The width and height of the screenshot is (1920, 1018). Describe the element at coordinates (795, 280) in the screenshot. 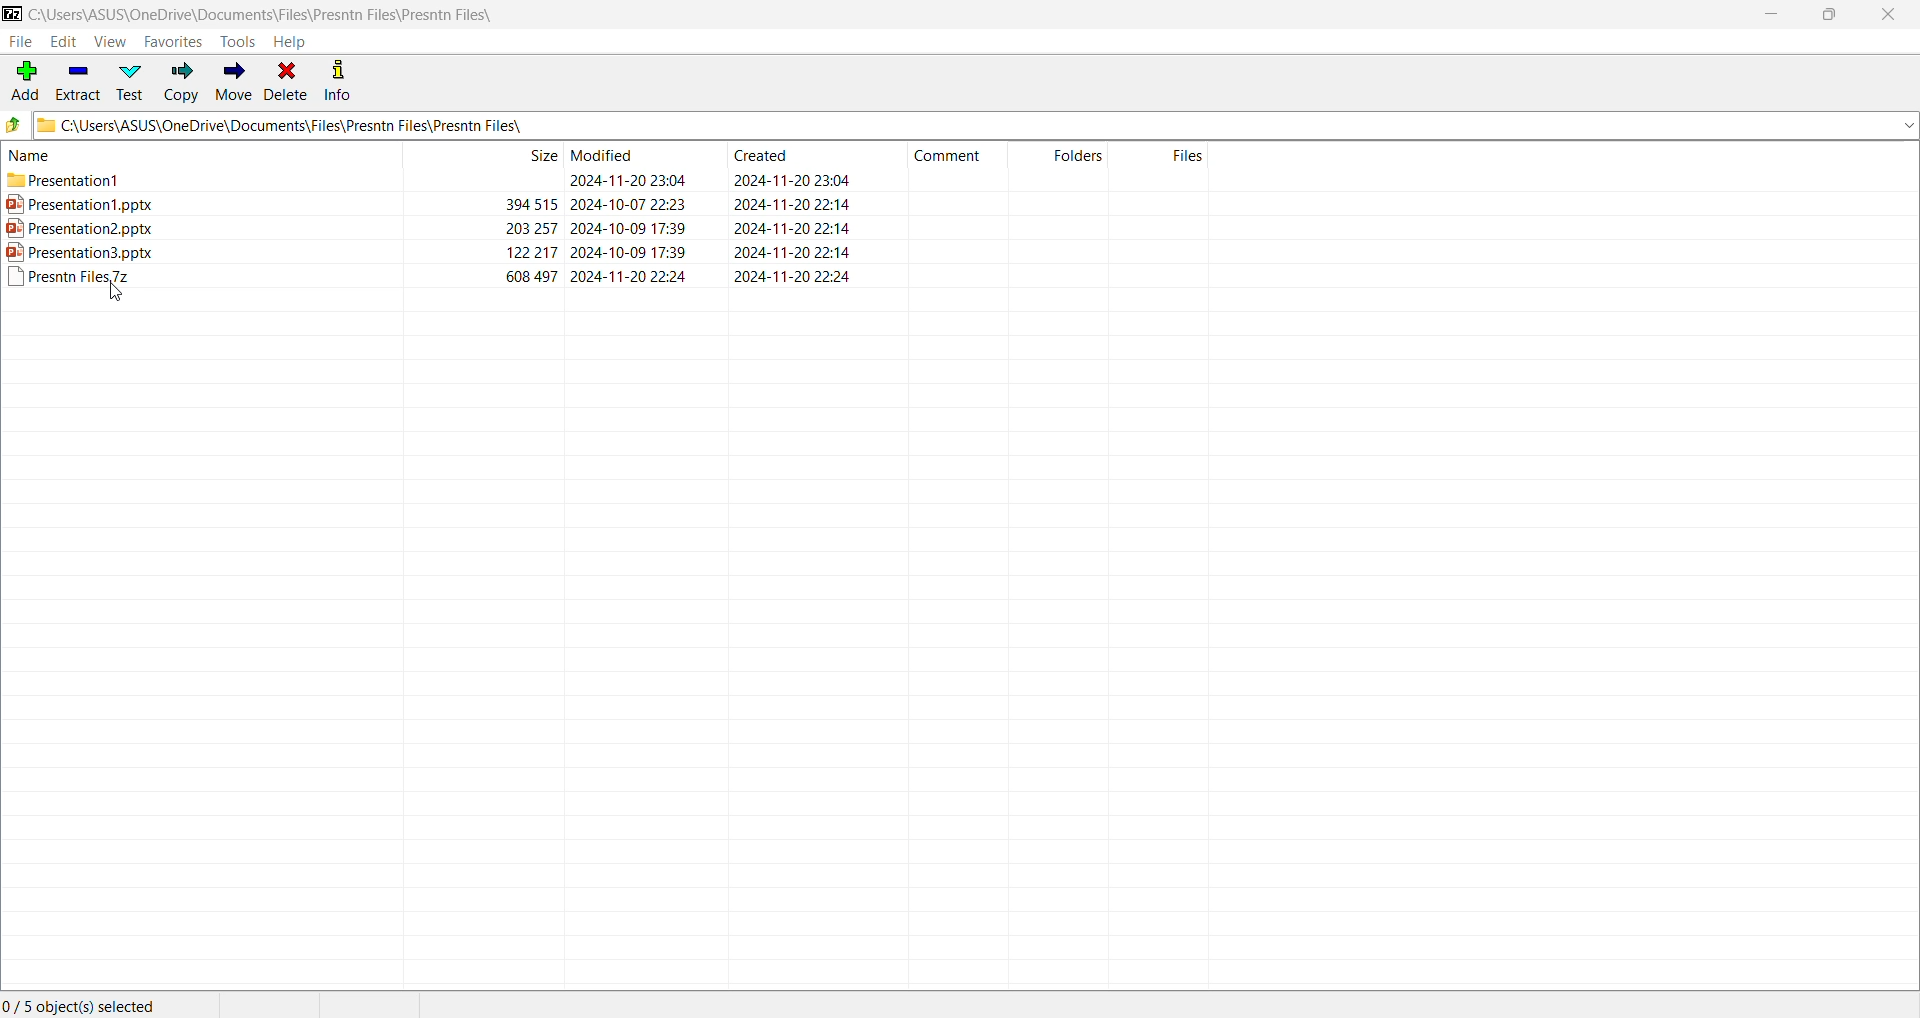

I see `2024-11-20 22:24` at that location.